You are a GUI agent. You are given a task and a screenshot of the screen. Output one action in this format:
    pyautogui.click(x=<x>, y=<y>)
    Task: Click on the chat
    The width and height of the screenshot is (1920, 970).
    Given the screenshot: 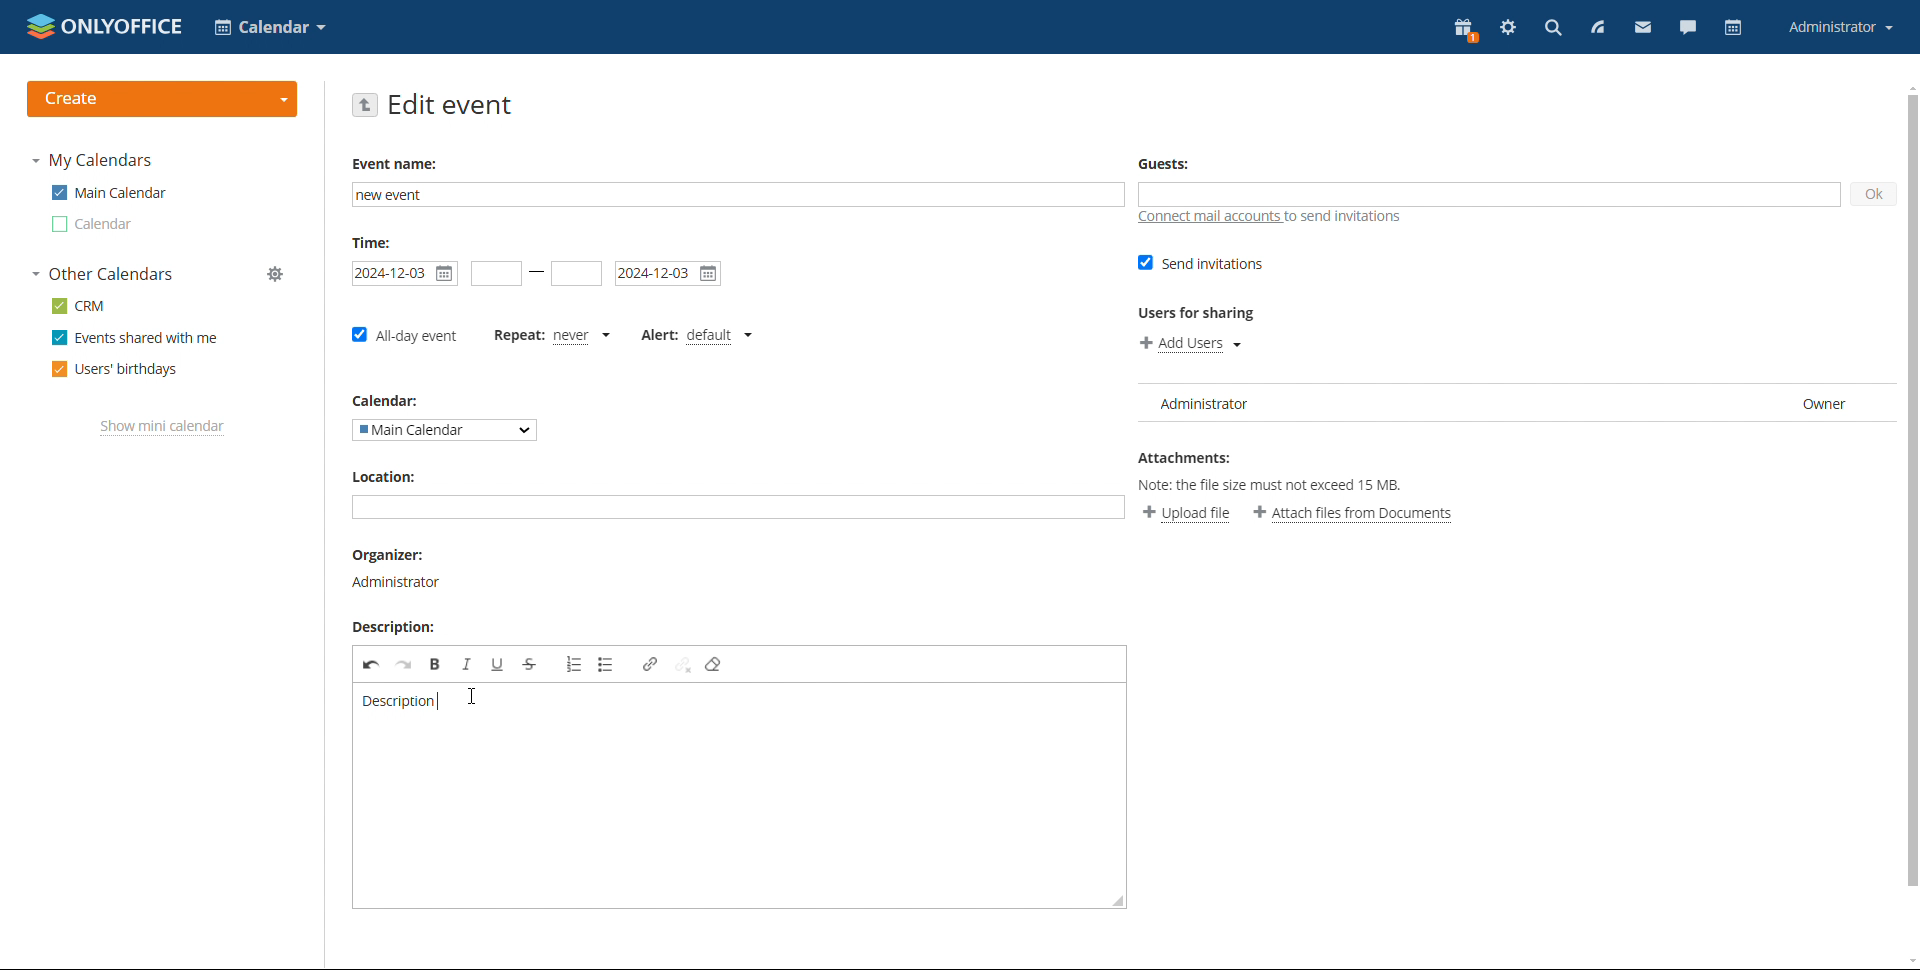 What is the action you would take?
    pyautogui.click(x=1689, y=28)
    